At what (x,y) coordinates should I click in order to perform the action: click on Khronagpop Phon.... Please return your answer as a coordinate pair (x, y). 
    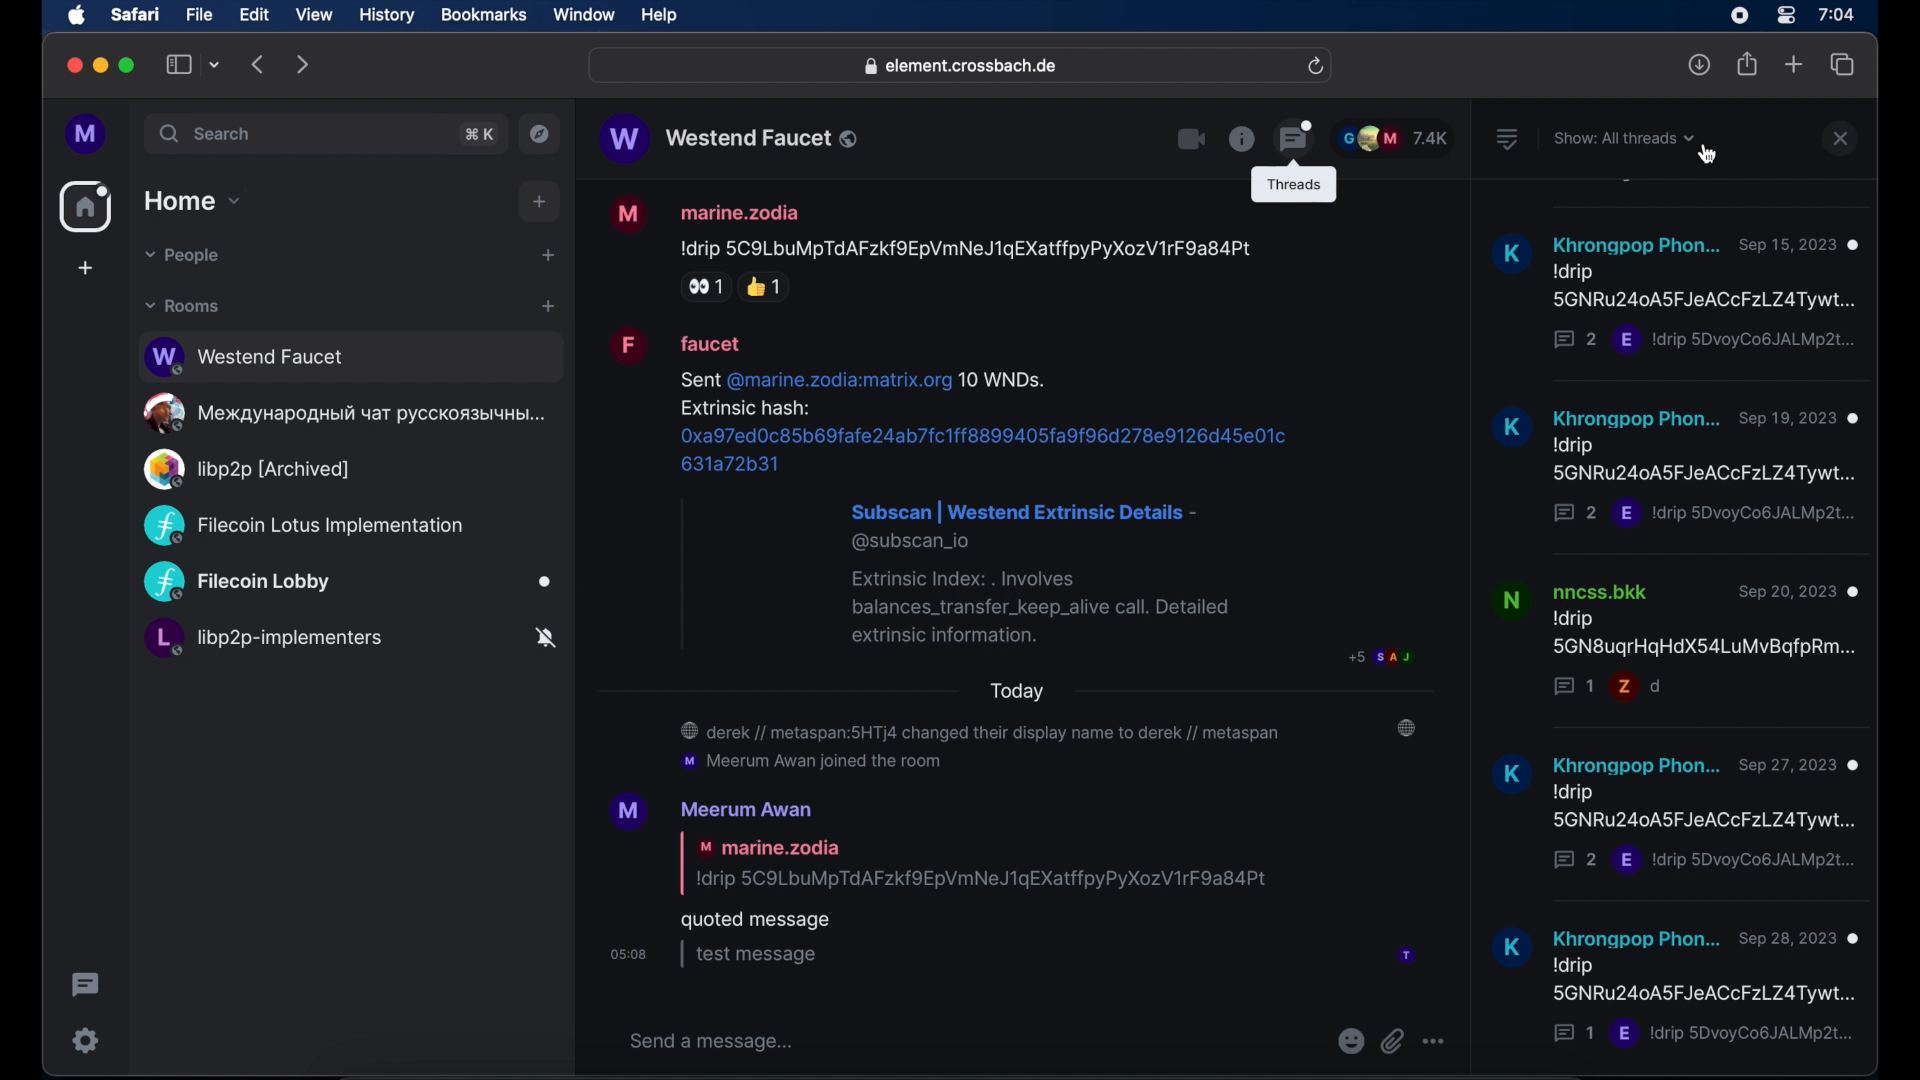
    Looking at the image, I should click on (1636, 935).